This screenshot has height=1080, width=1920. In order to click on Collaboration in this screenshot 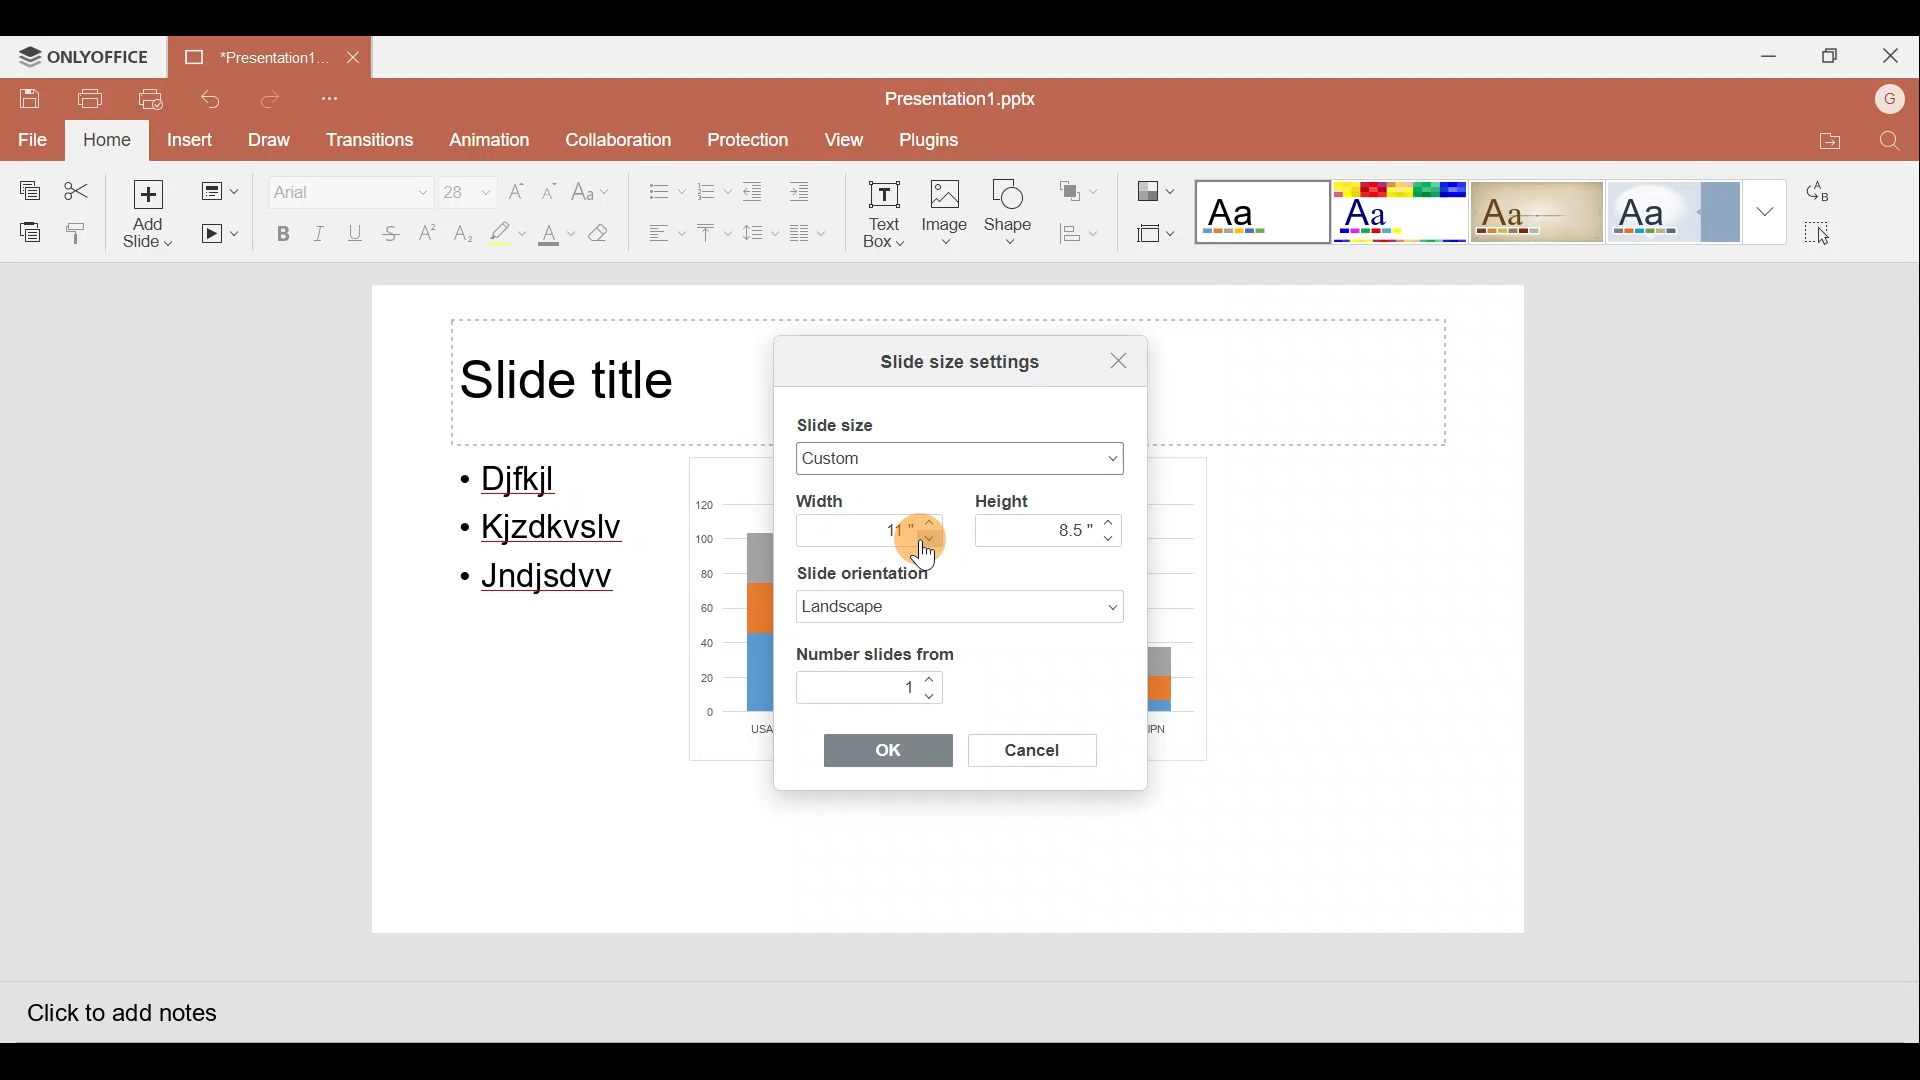, I will do `click(617, 135)`.